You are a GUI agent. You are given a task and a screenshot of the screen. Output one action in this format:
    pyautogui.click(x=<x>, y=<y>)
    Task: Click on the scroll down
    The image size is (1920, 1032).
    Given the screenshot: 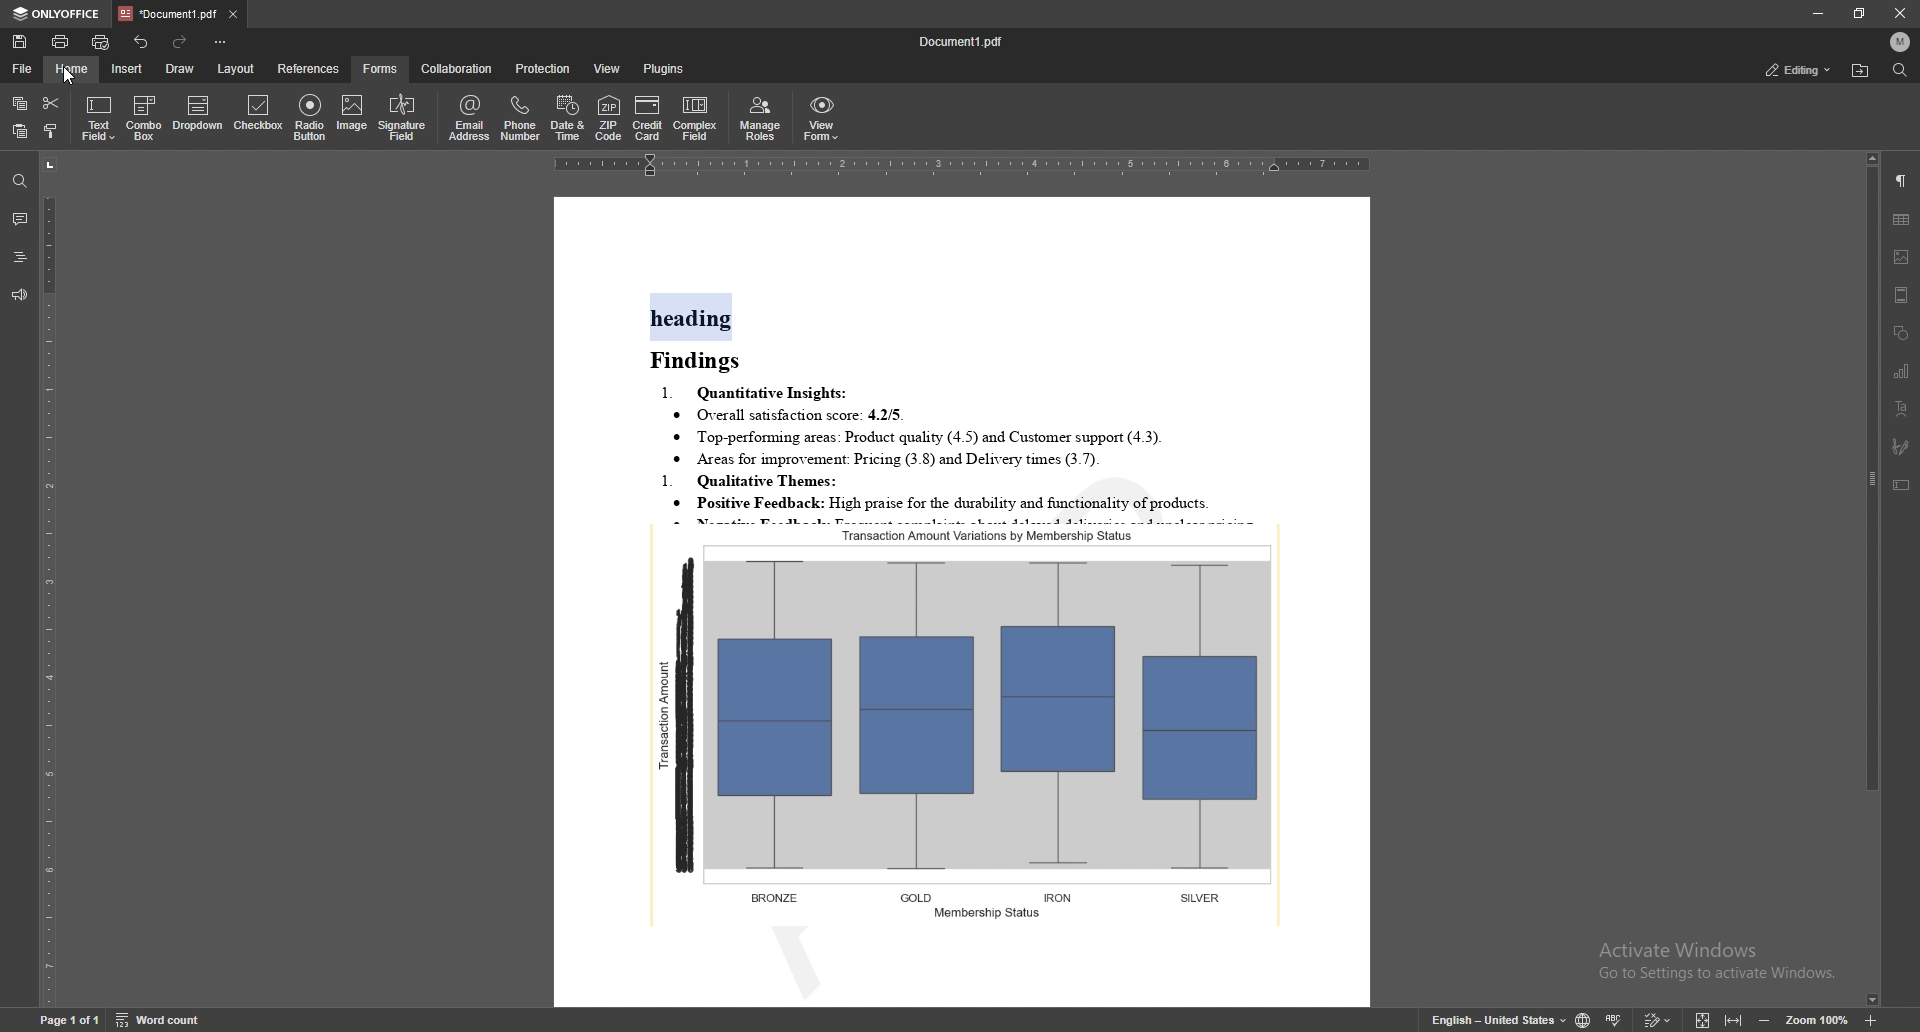 What is the action you would take?
    pyautogui.click(x=1871, y=1001)
    